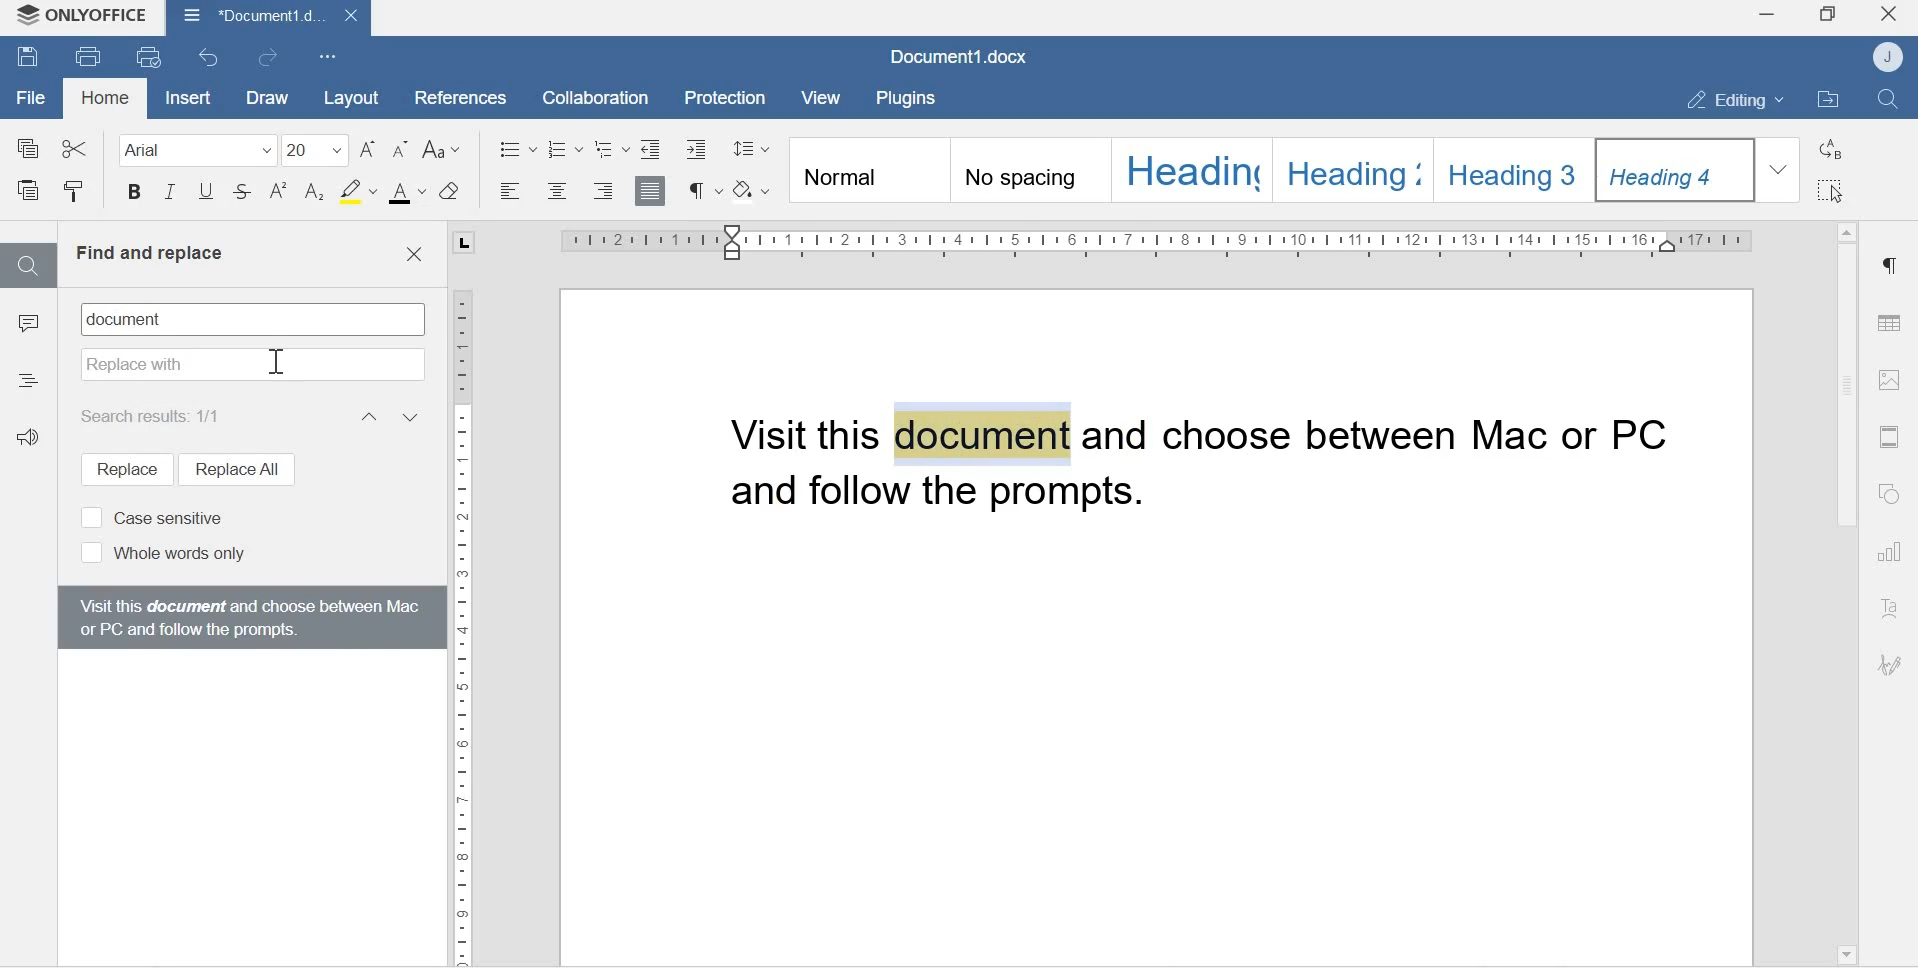 The height and width of the screenshot is (968, 1918). Describe the element at coordinates (451, 191) in the screenshot. I see `Clear style` at that location.